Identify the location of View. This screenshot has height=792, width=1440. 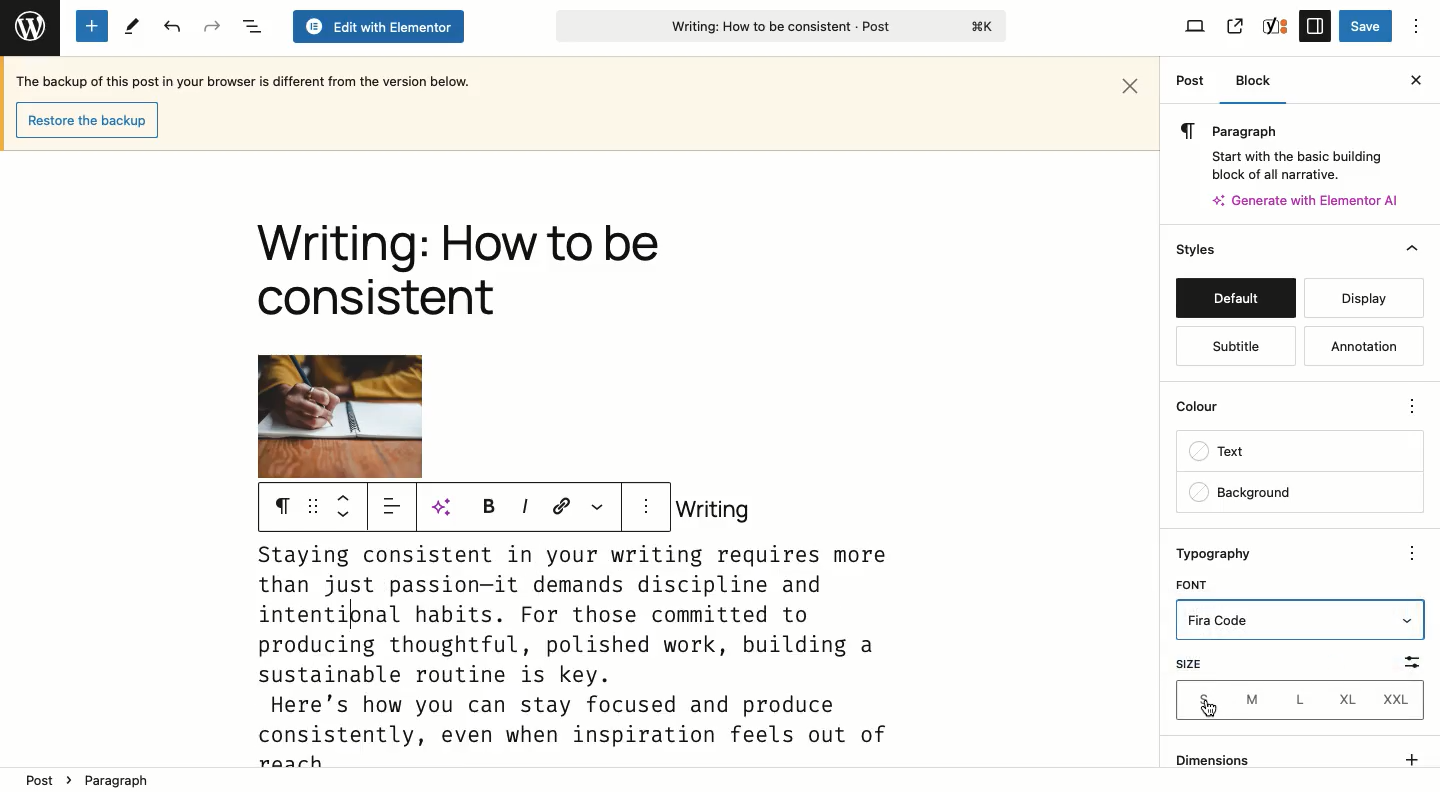
(1196, 28).